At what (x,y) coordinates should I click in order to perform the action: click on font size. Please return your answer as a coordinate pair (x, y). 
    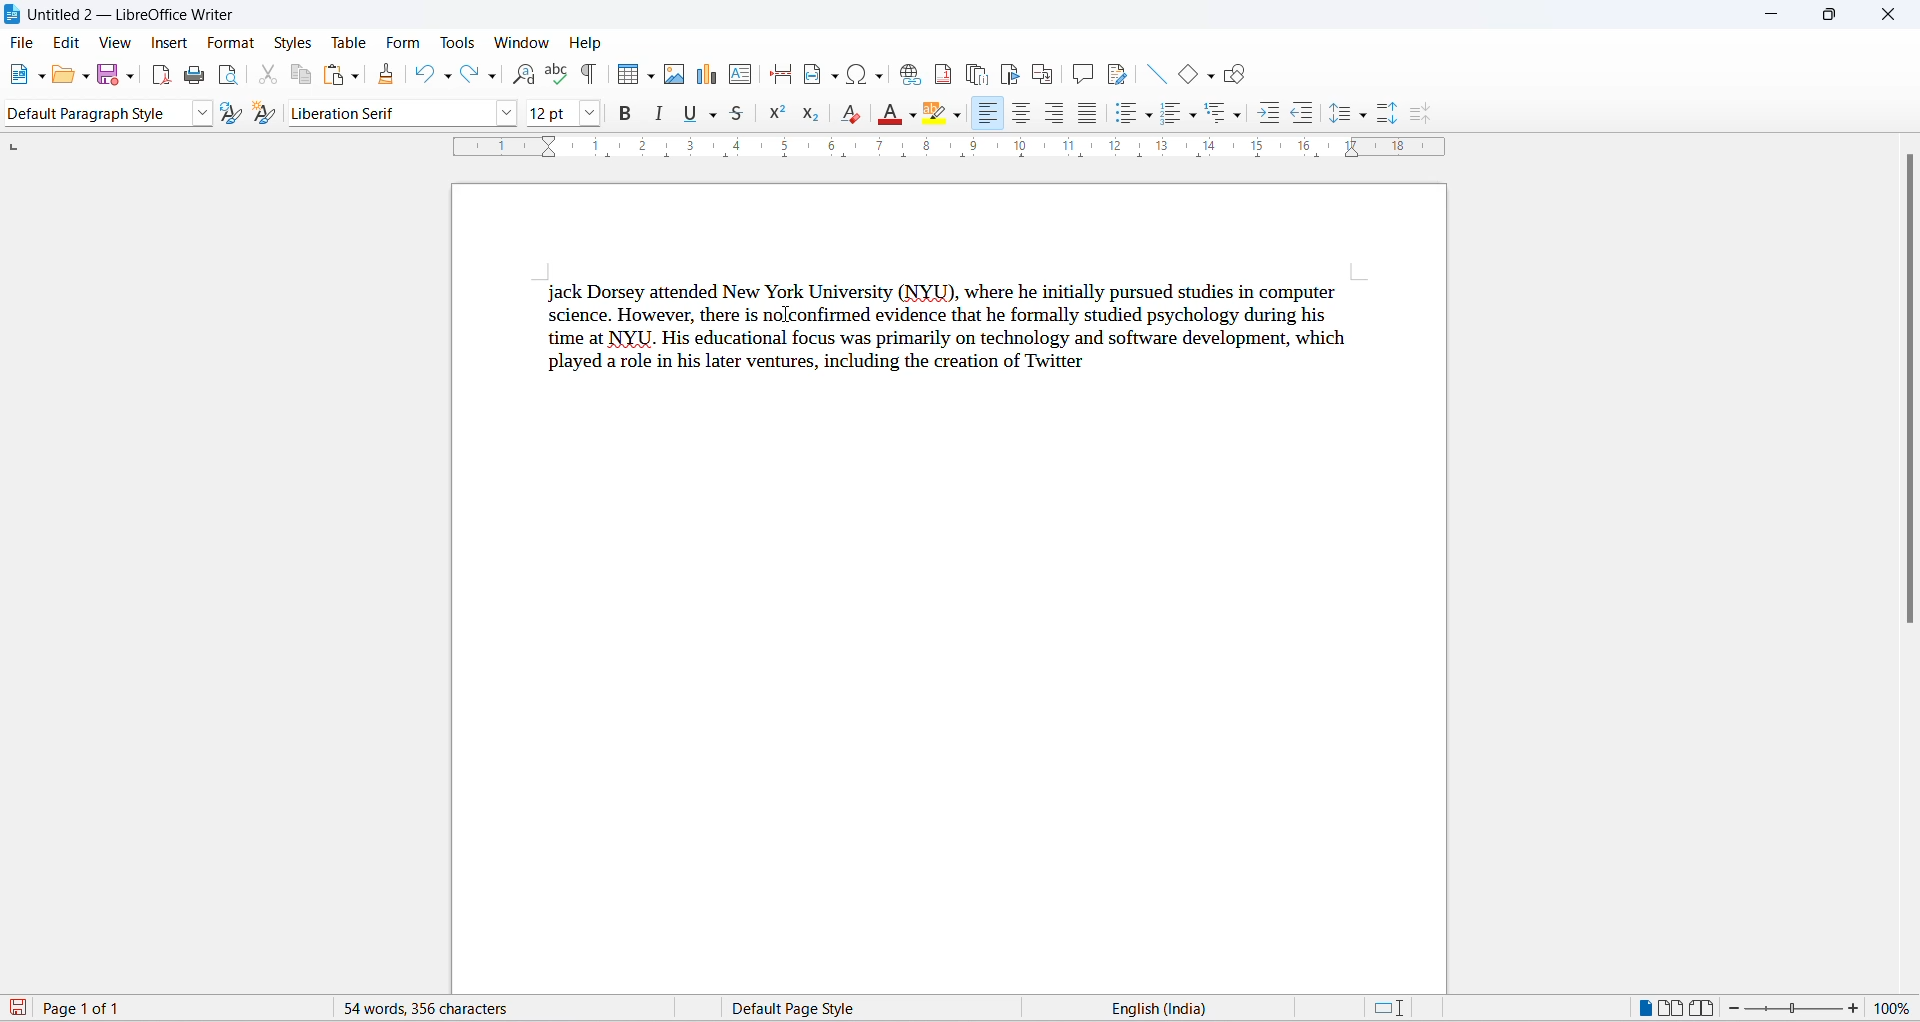
    Looking at the image, I should click on (549, 116).